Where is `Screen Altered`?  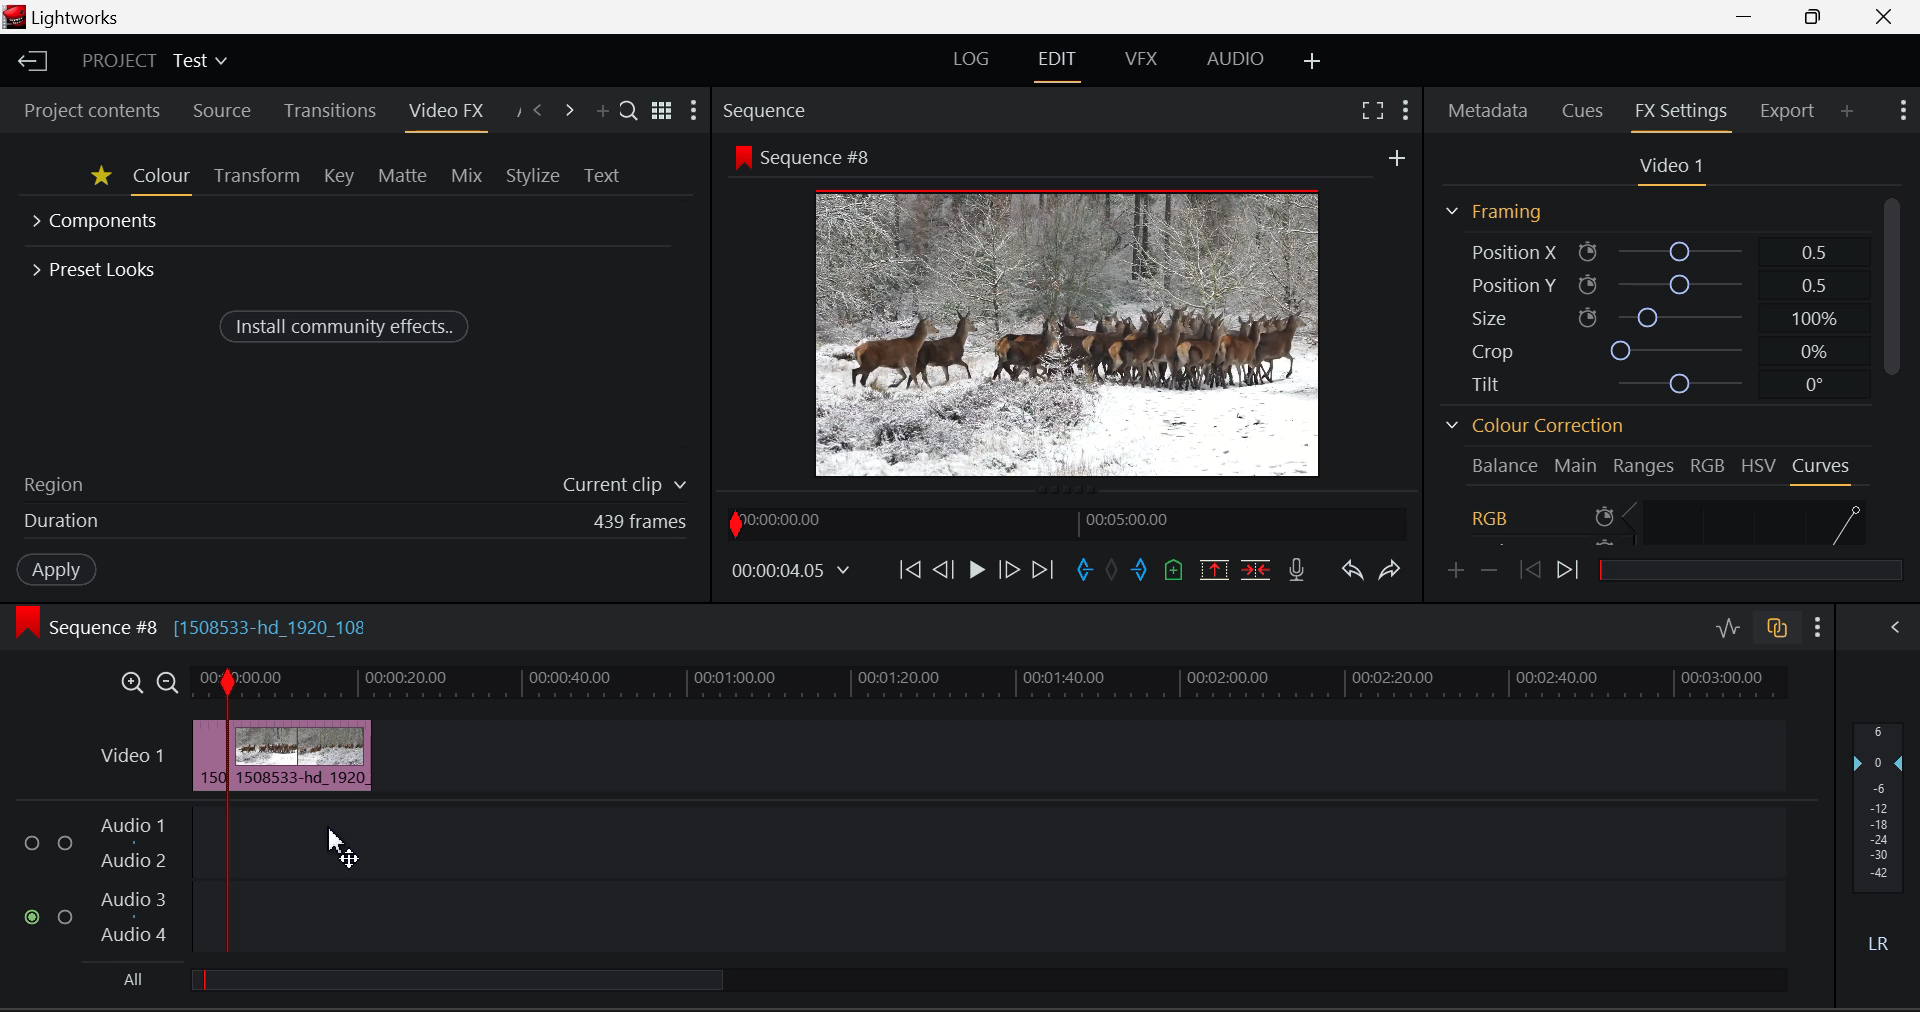
Screen Altered is located at coordinates (1068, 332).